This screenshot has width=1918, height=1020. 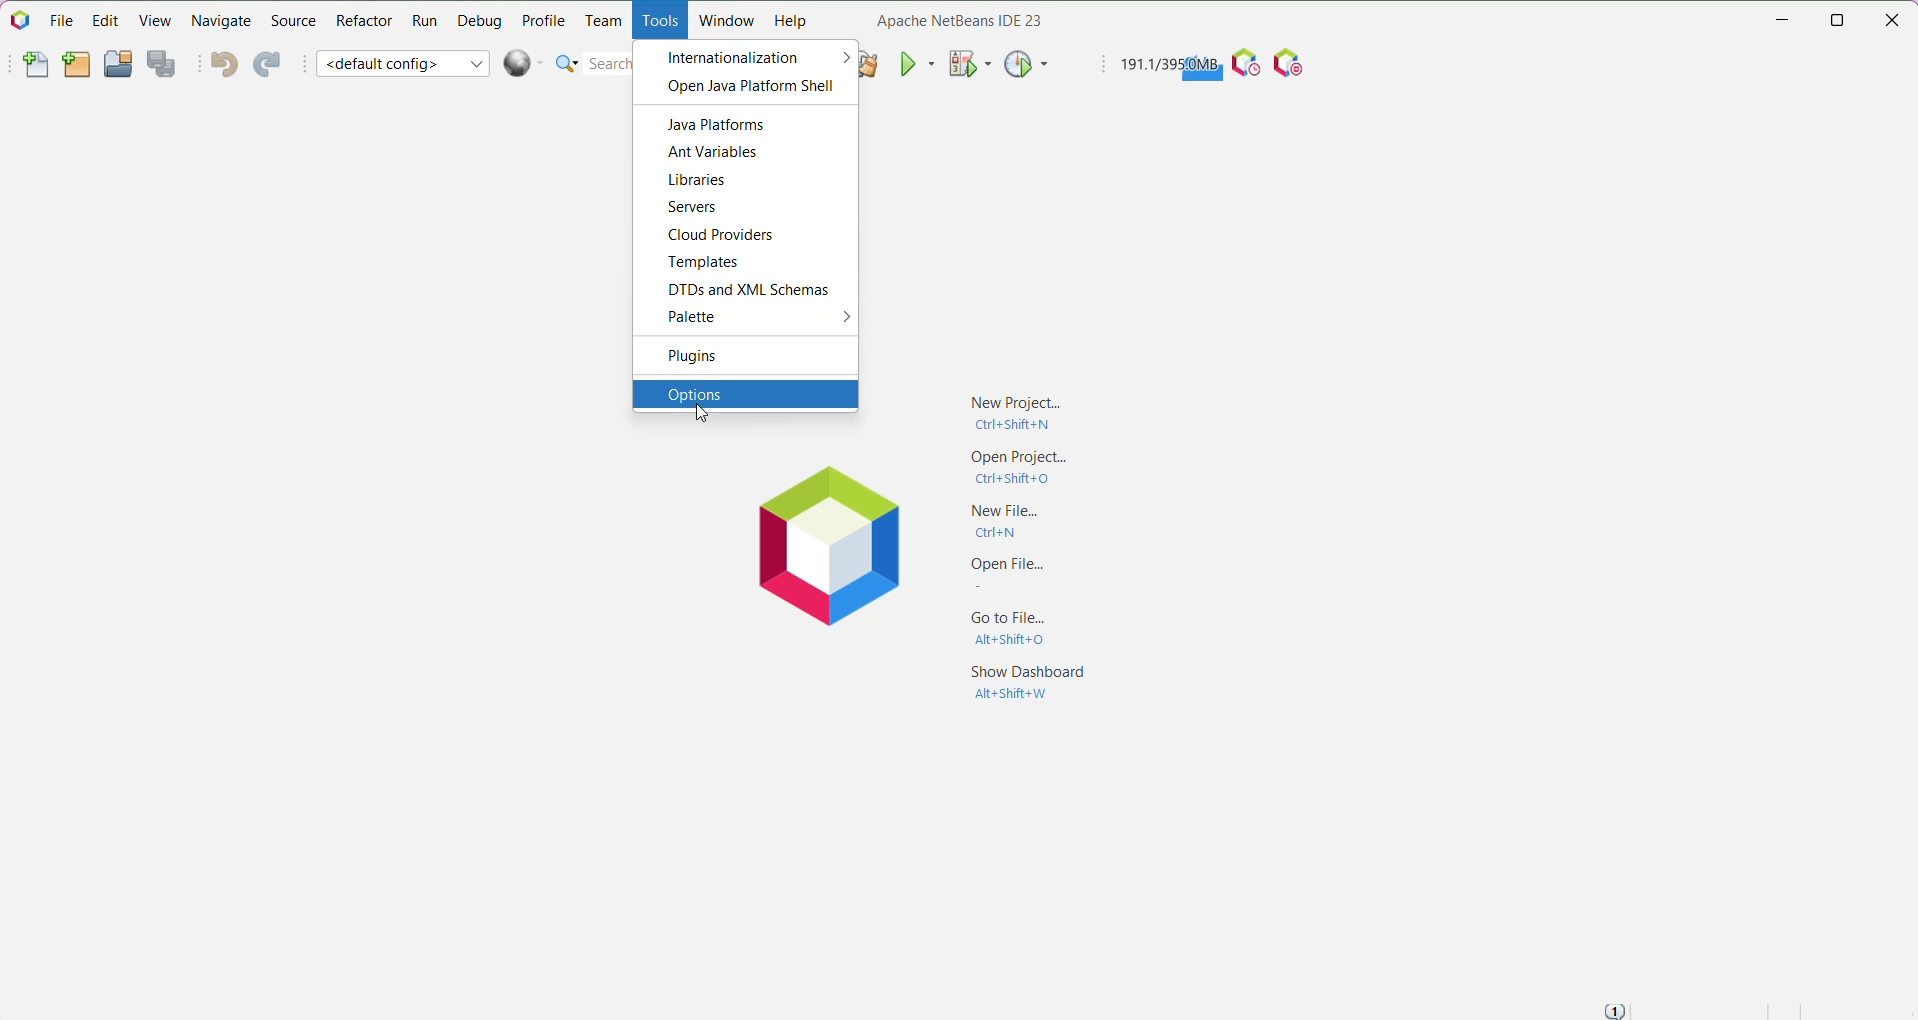 What do you see at coordinates (696, 206) in the screenshot?
I see `Servers` at bounding box center [696, 206].